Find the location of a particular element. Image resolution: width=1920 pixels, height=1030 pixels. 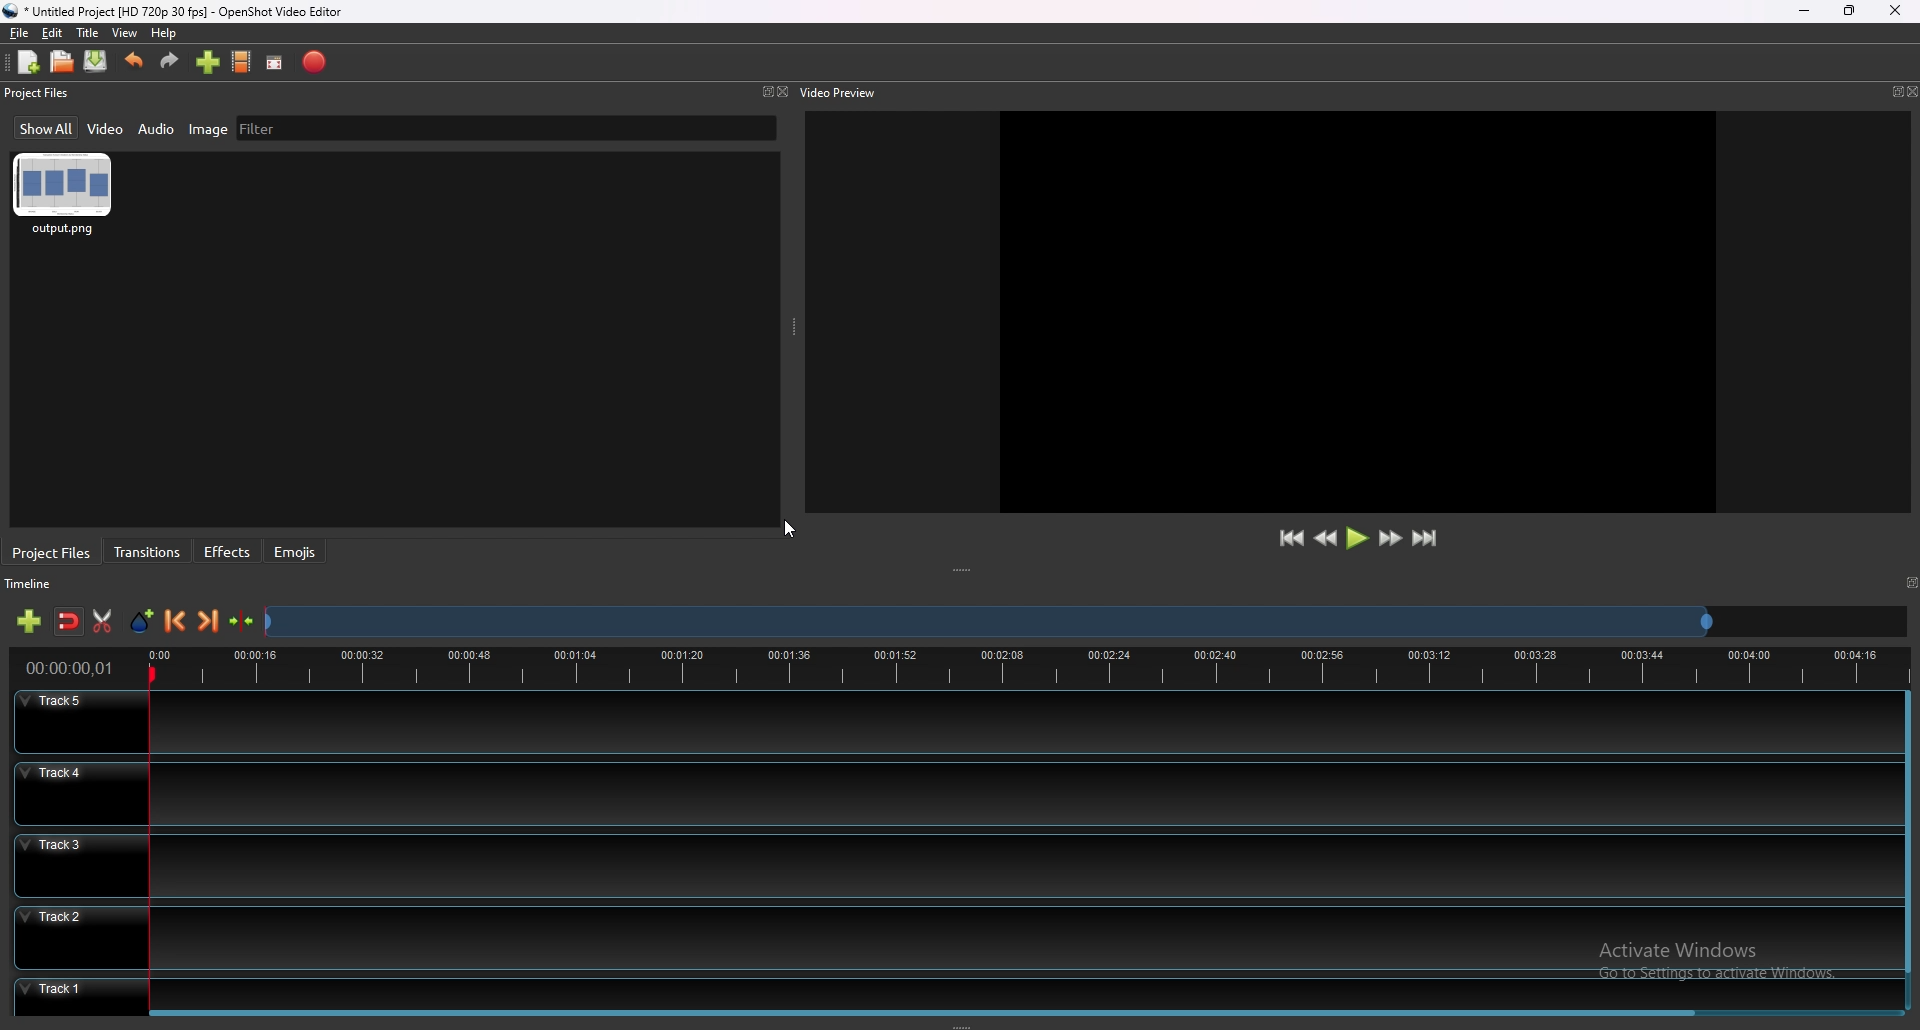

jump to start is located at coordinates (1290, 538).